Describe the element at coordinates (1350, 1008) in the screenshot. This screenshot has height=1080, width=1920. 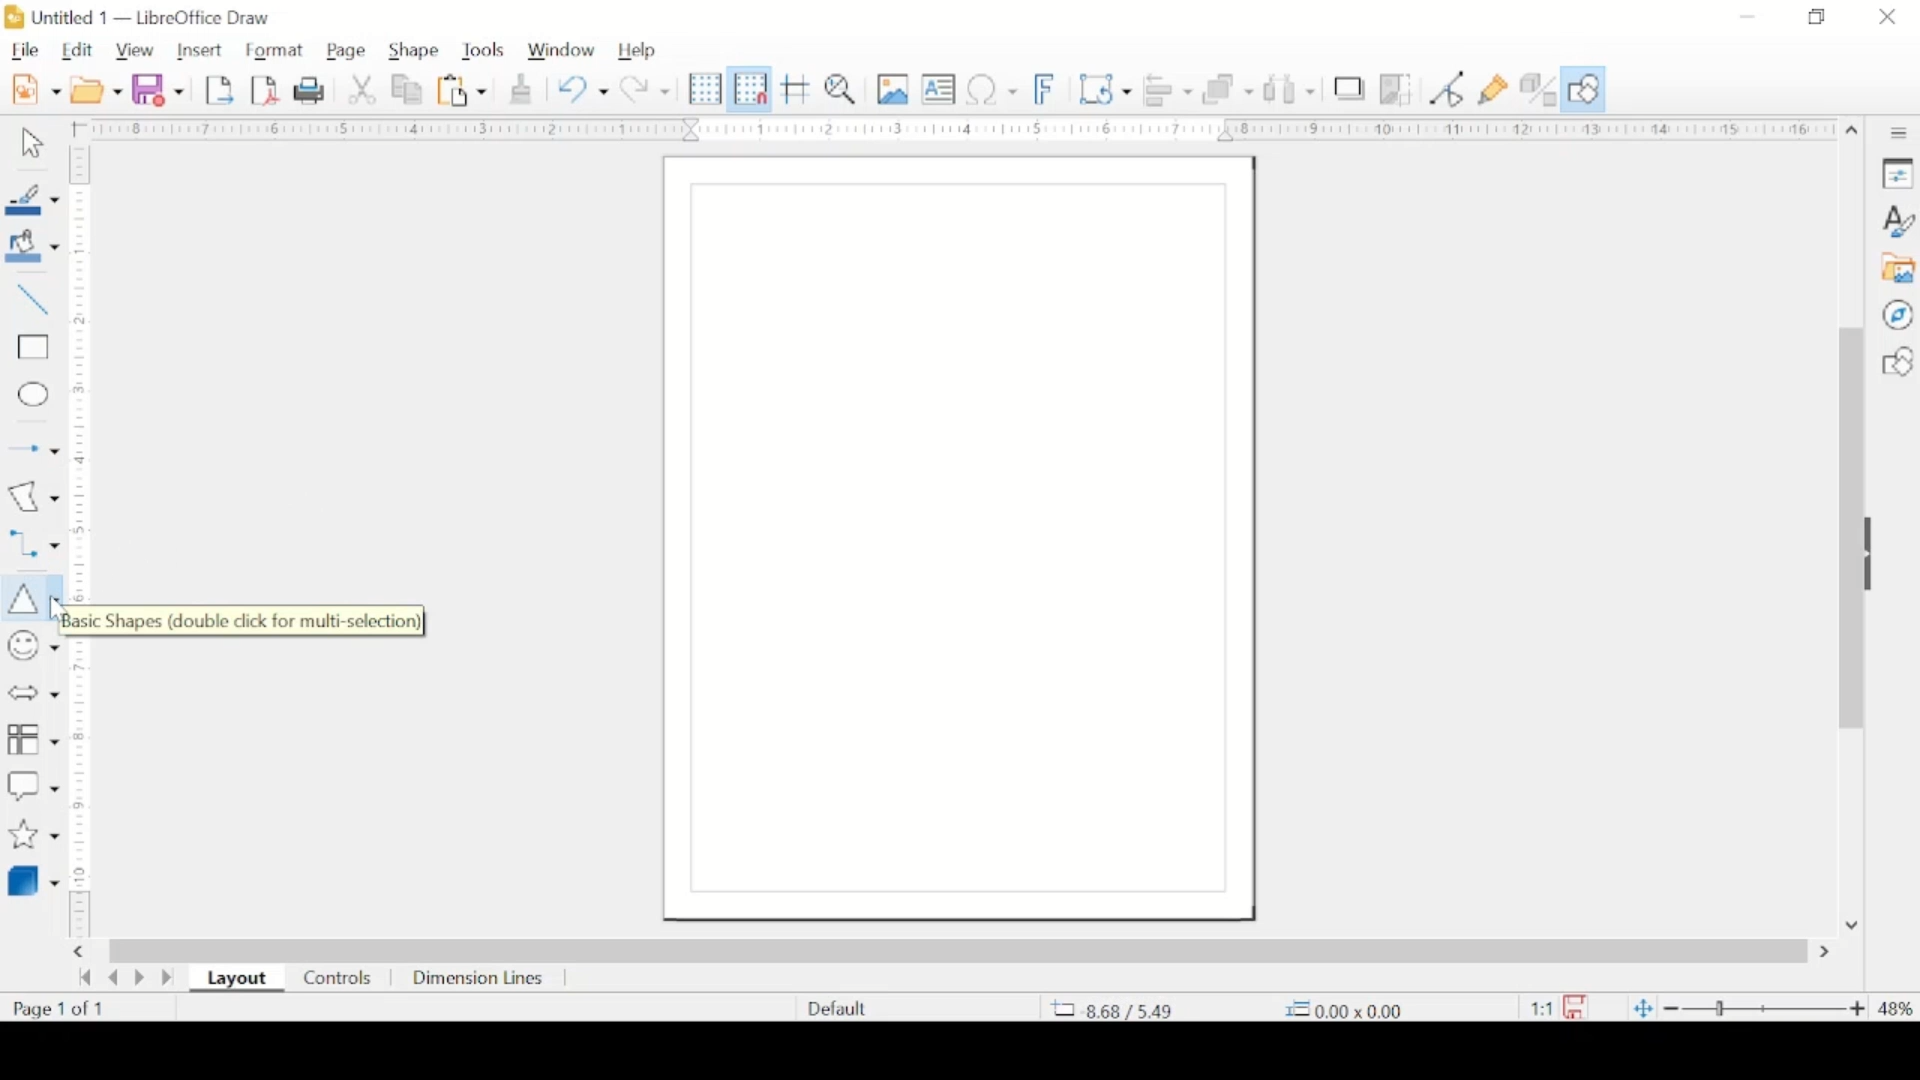
I see `coordinate` at that location.